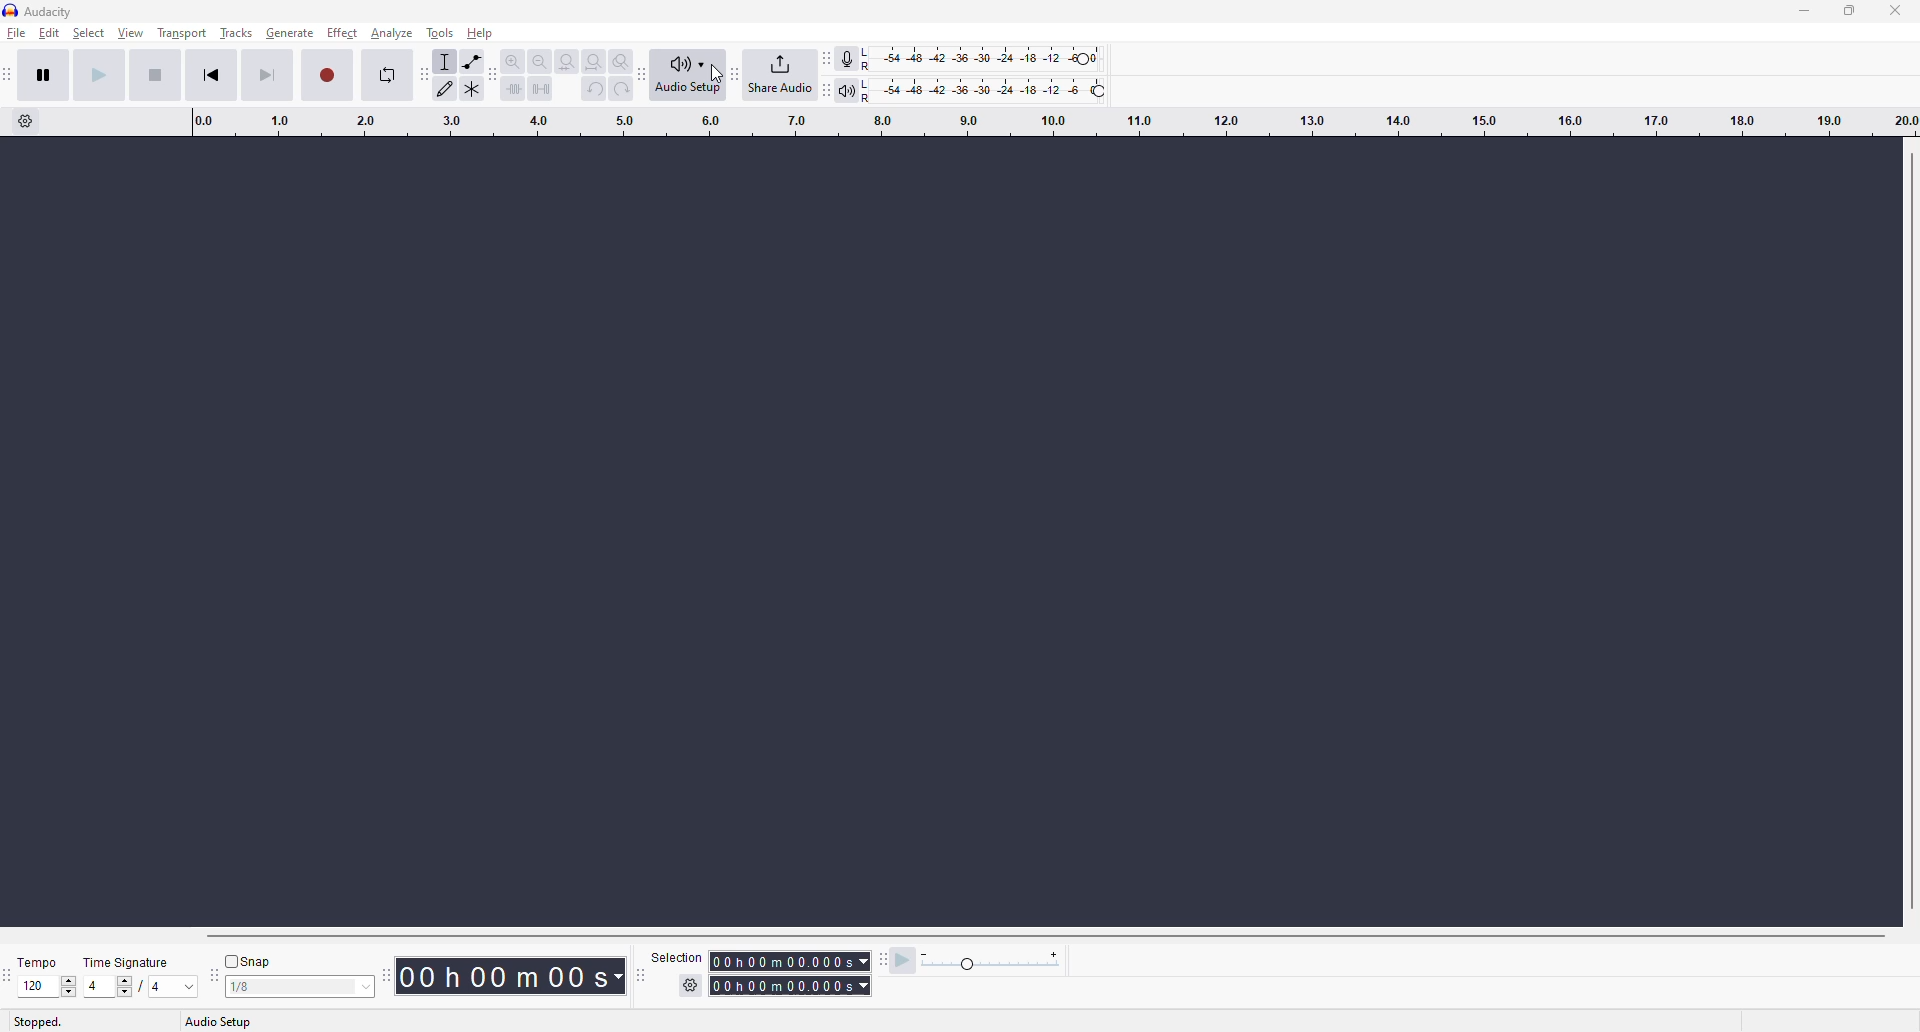 The width and height of the screenshot is (1920, 1032). Describe the element at coordinates (674, 958) in the screenshot. I see `selection` at that location.